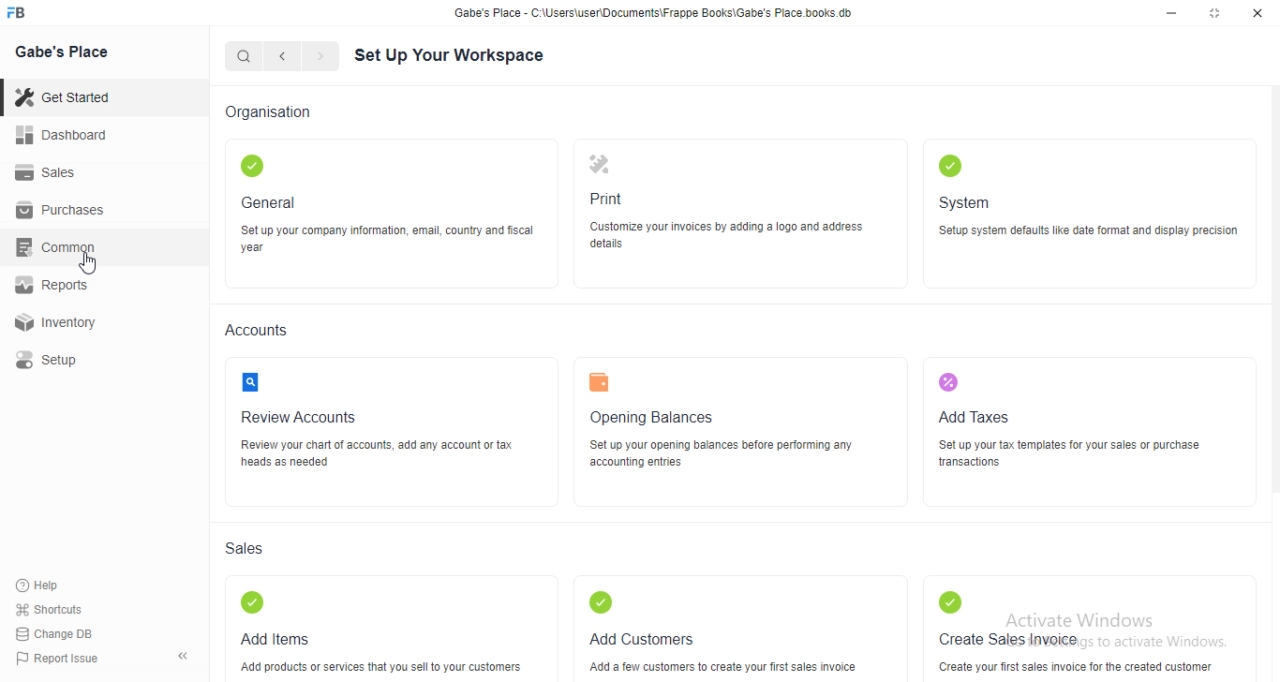 The height and width of the screenshot is (682, 1280). Describe the element at coordinates (49, 247) in the screenshot. I see `Comman` at that location.